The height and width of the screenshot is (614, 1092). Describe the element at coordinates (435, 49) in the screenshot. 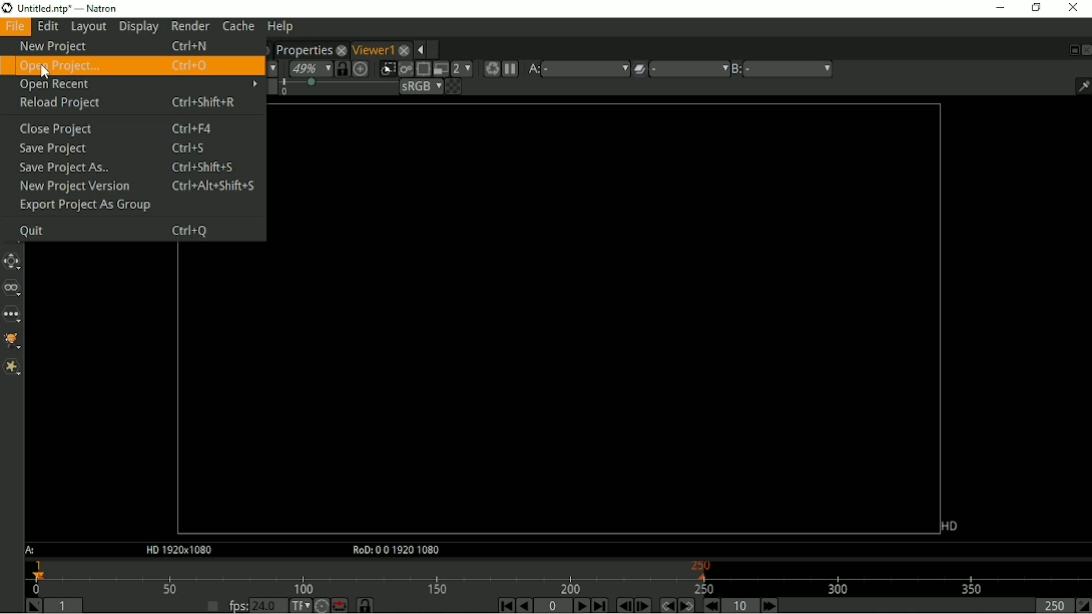

I see `Expand` at that location.